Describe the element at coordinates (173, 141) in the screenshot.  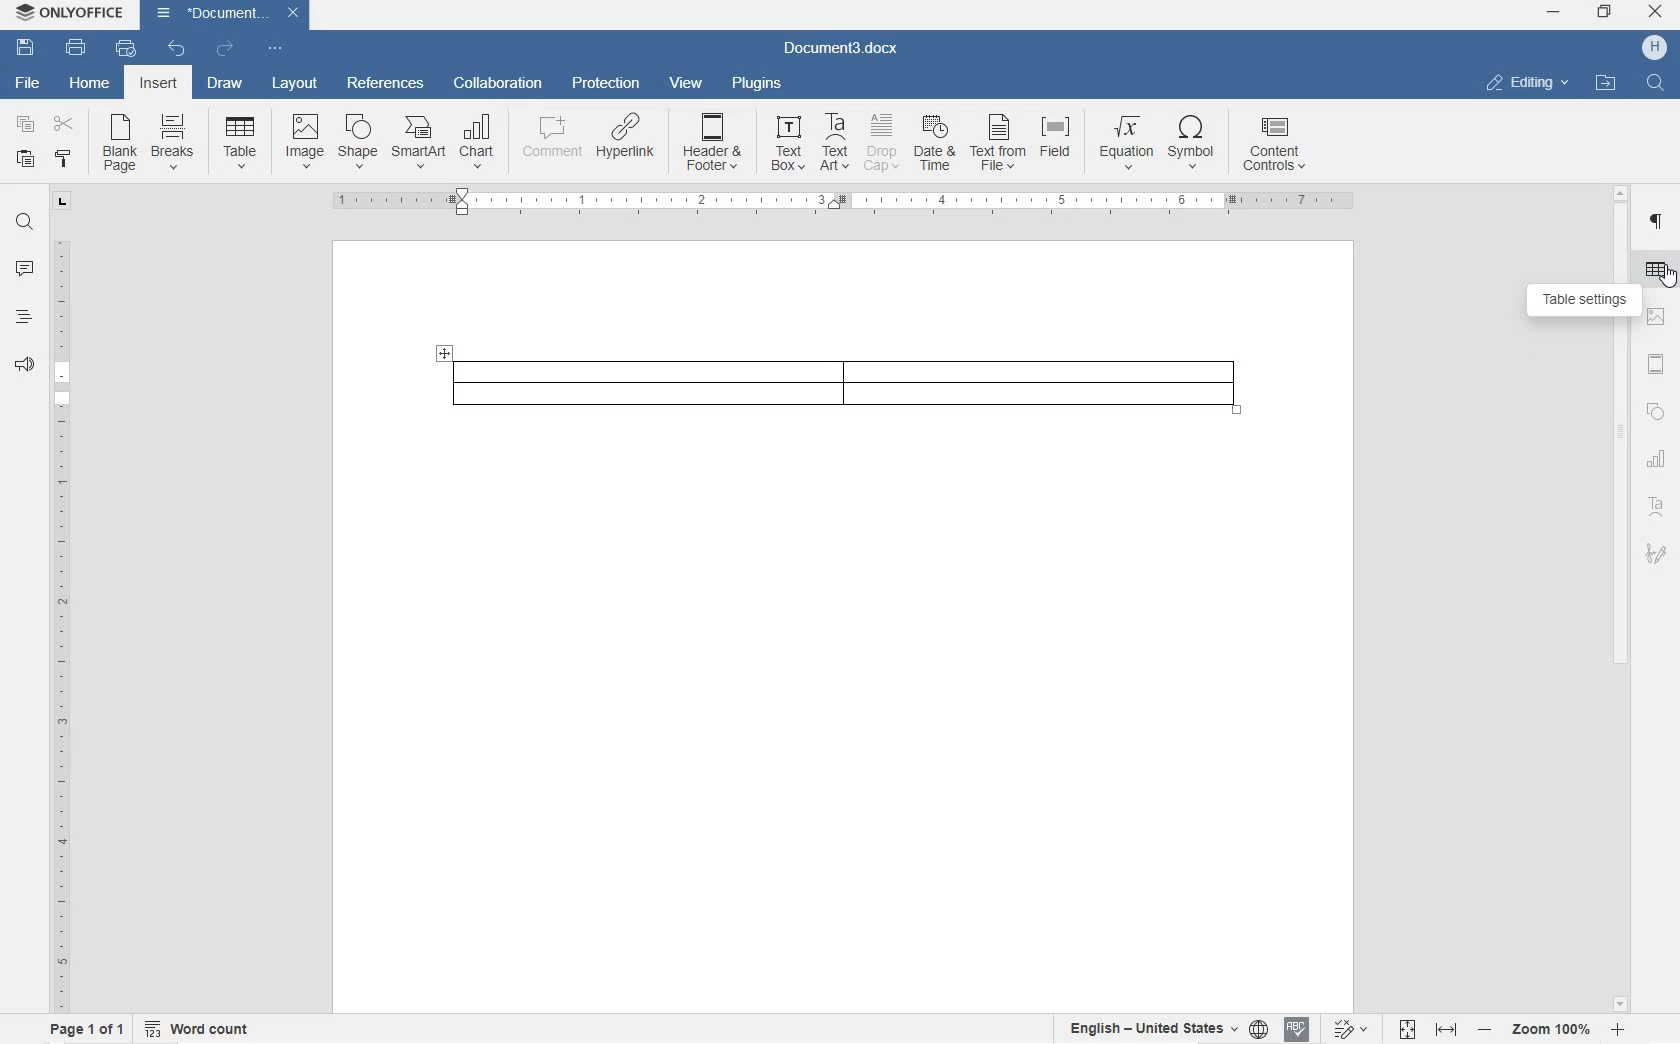
I see `Breaks` at that location.